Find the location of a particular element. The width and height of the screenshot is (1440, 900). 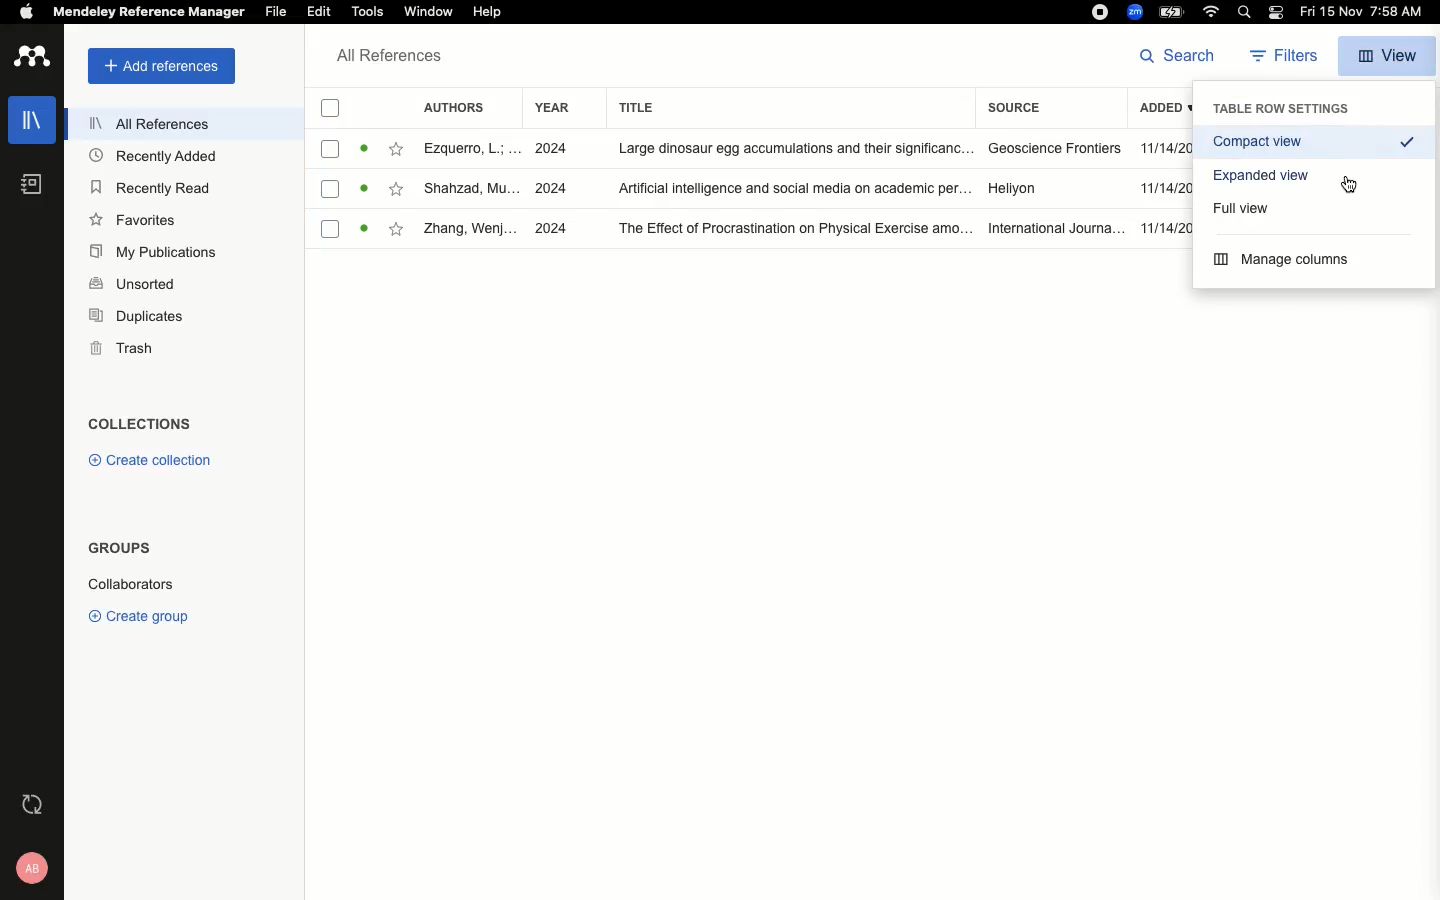

Create collection is located at coordinates (145, 460).